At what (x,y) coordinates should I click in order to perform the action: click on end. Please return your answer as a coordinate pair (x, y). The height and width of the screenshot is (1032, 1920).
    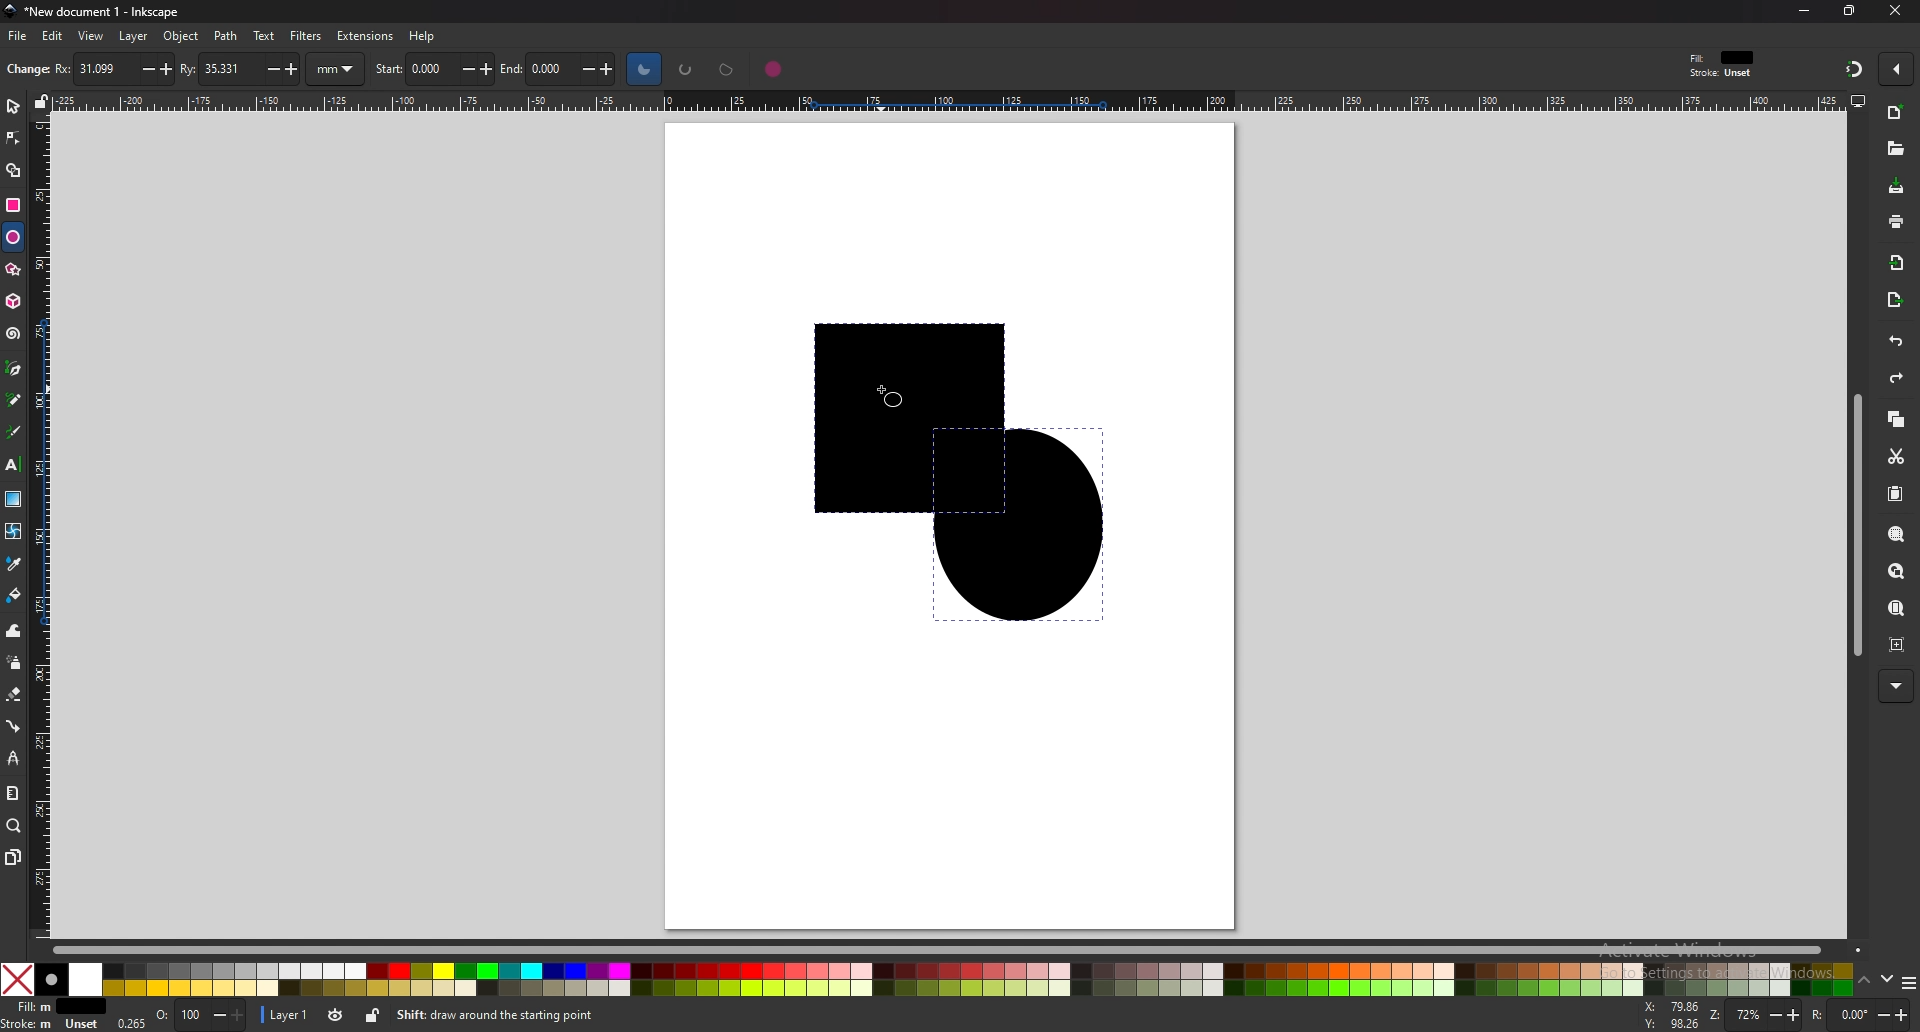
    Looking at the image, I should click on (563, 70).